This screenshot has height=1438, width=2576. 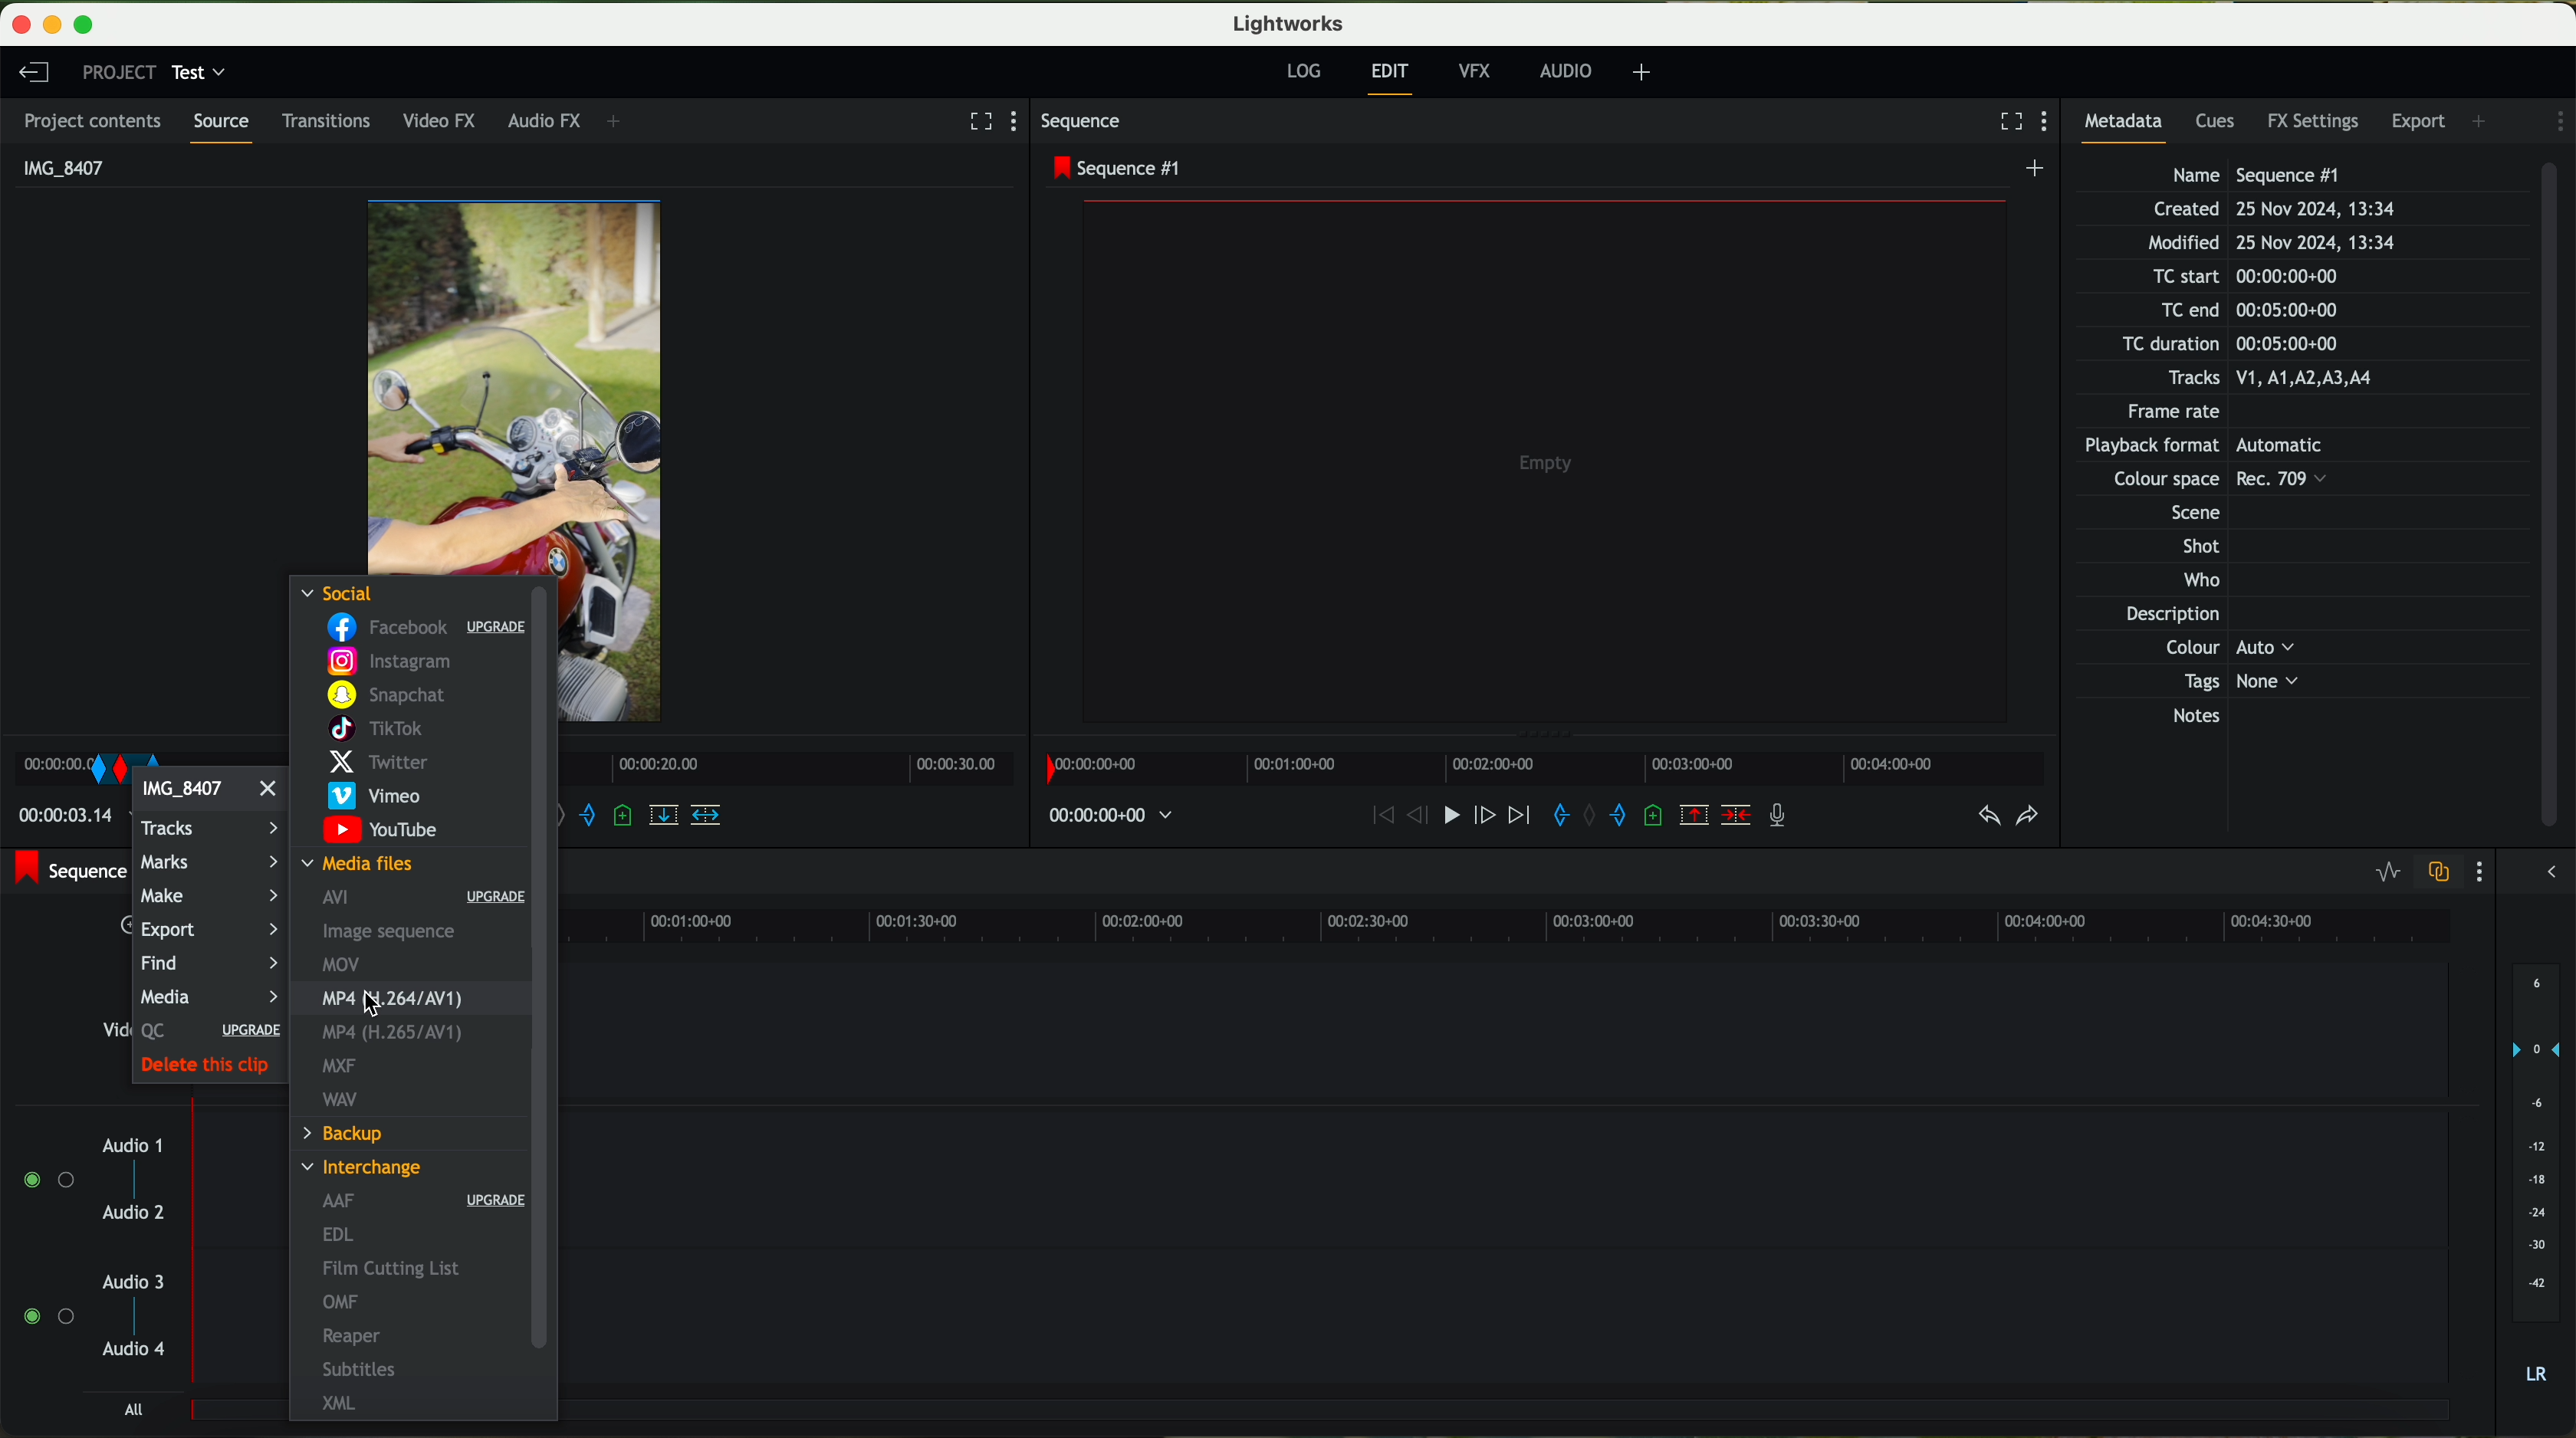 I want to click on timeline, so click(x=1543, y=768).